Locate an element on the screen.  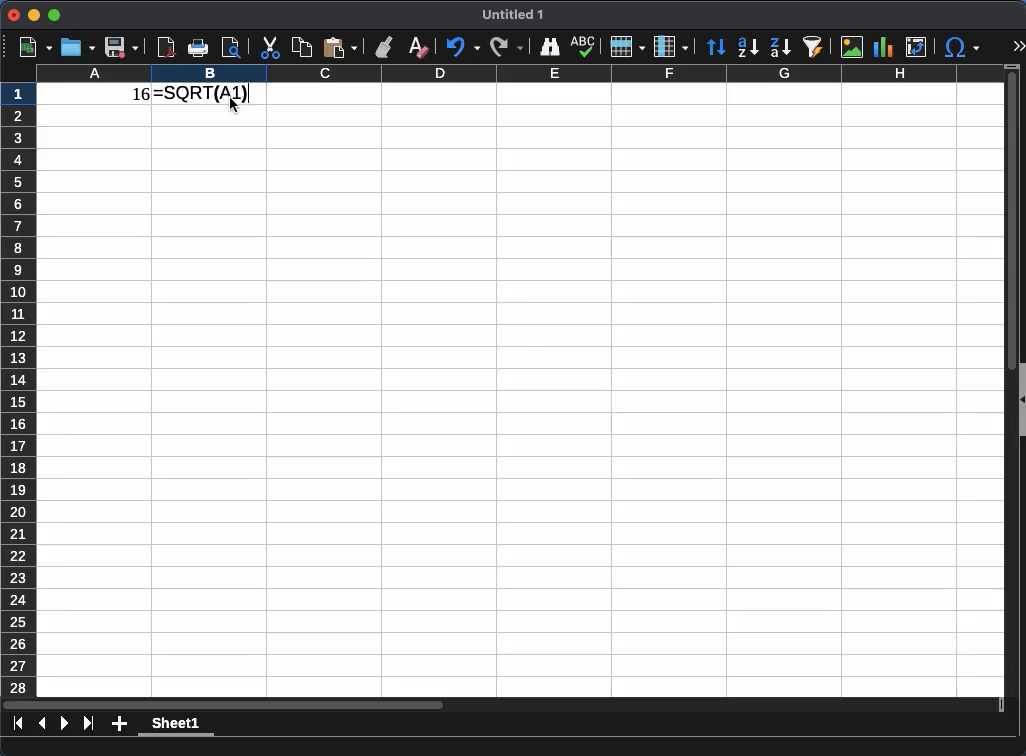
cursor is located at coordinates (236, 108).